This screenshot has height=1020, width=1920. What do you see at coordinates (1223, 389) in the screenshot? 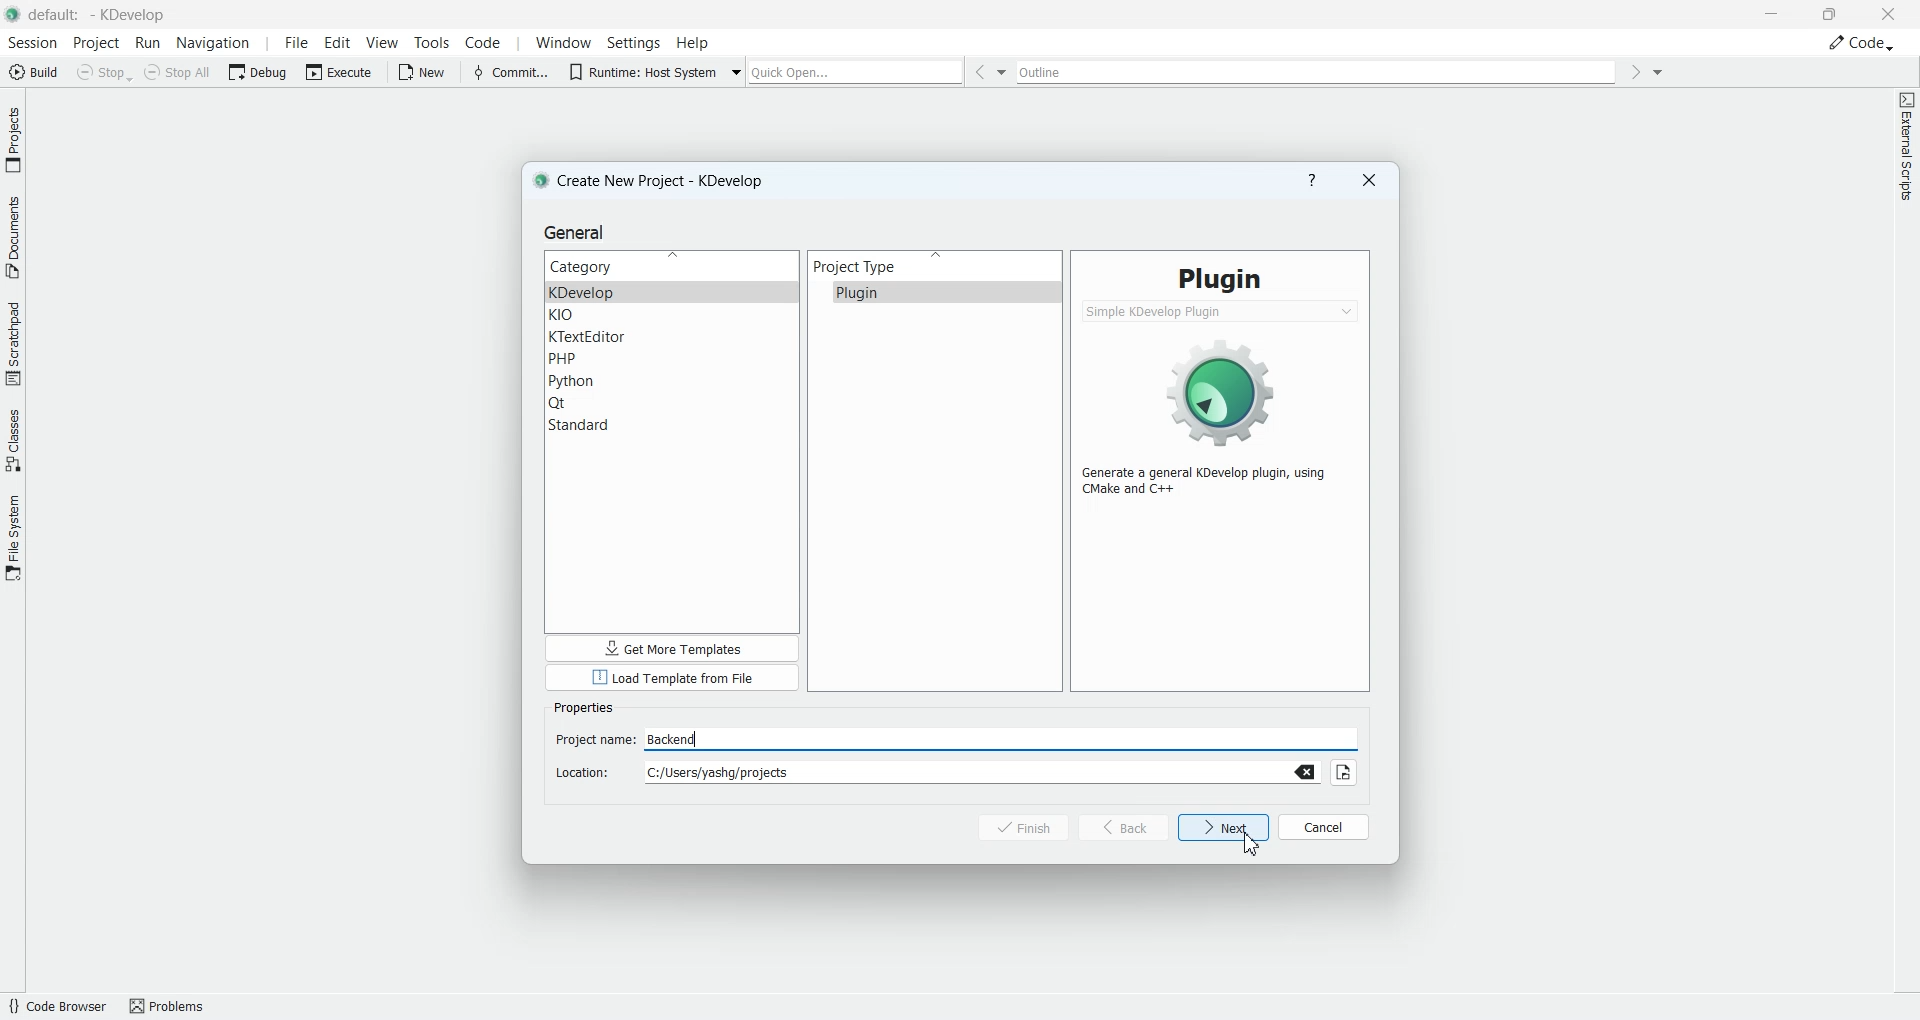
I see `Logo` at bounding box center [1223, 389].